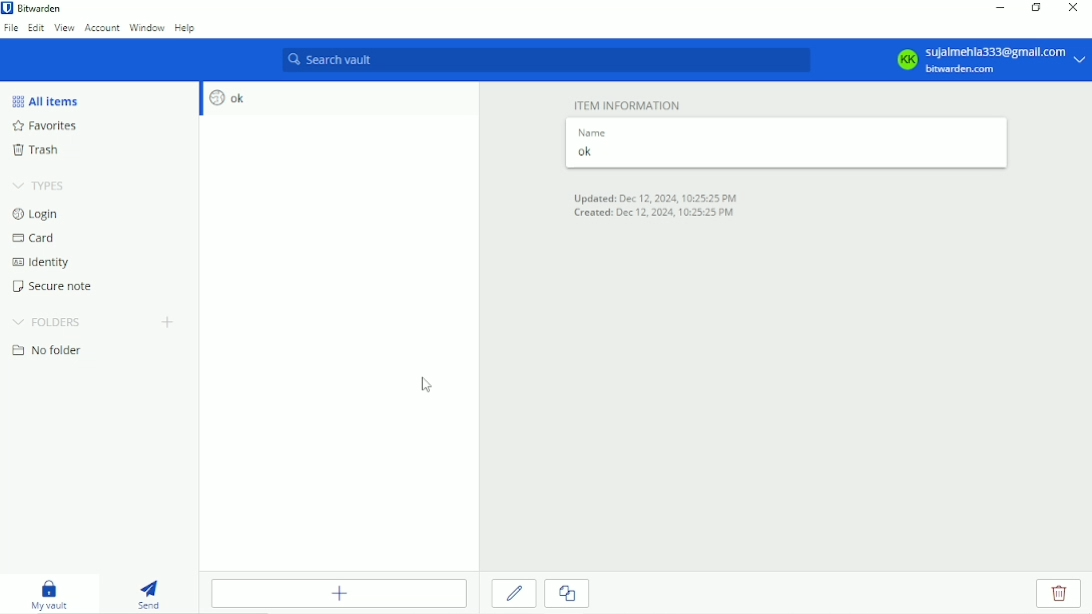 The height and width of the screenshot is (614, 1092). I want to click on Updated: Dec 12, 2024,    10:25:25 PM, so click(659, 197).